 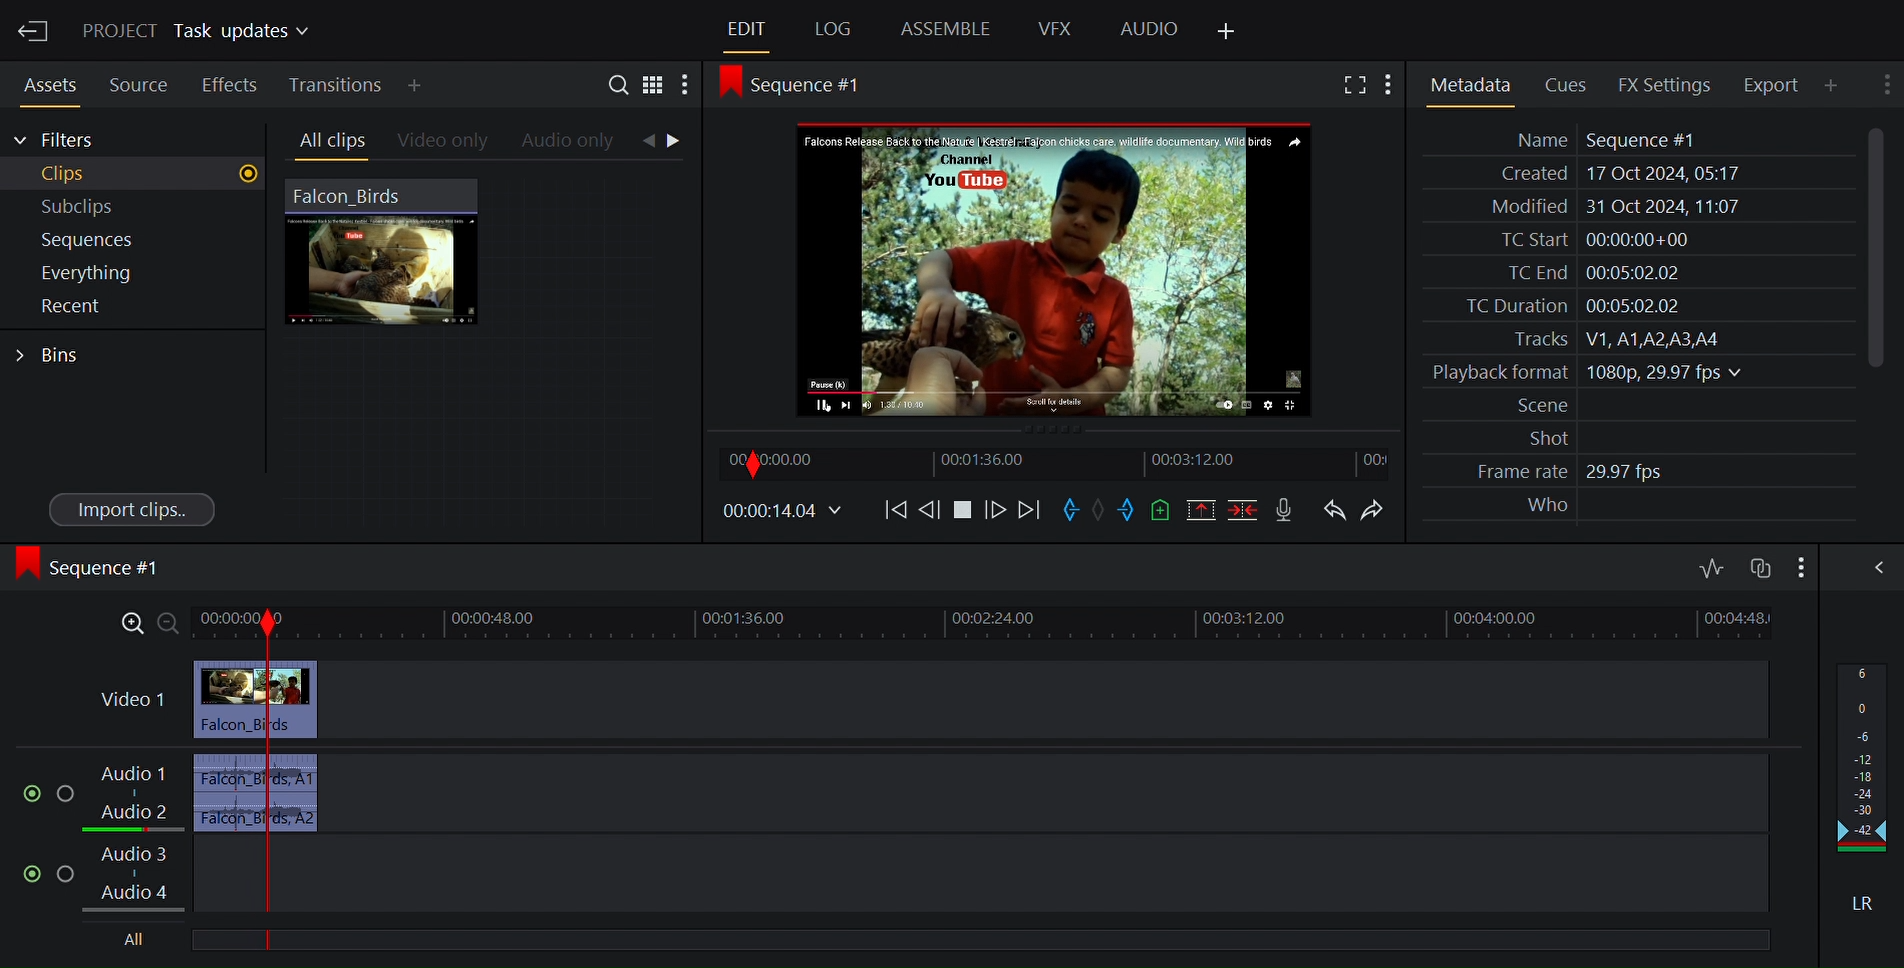 I want to click on Scene, so click(x=1532, y=406).